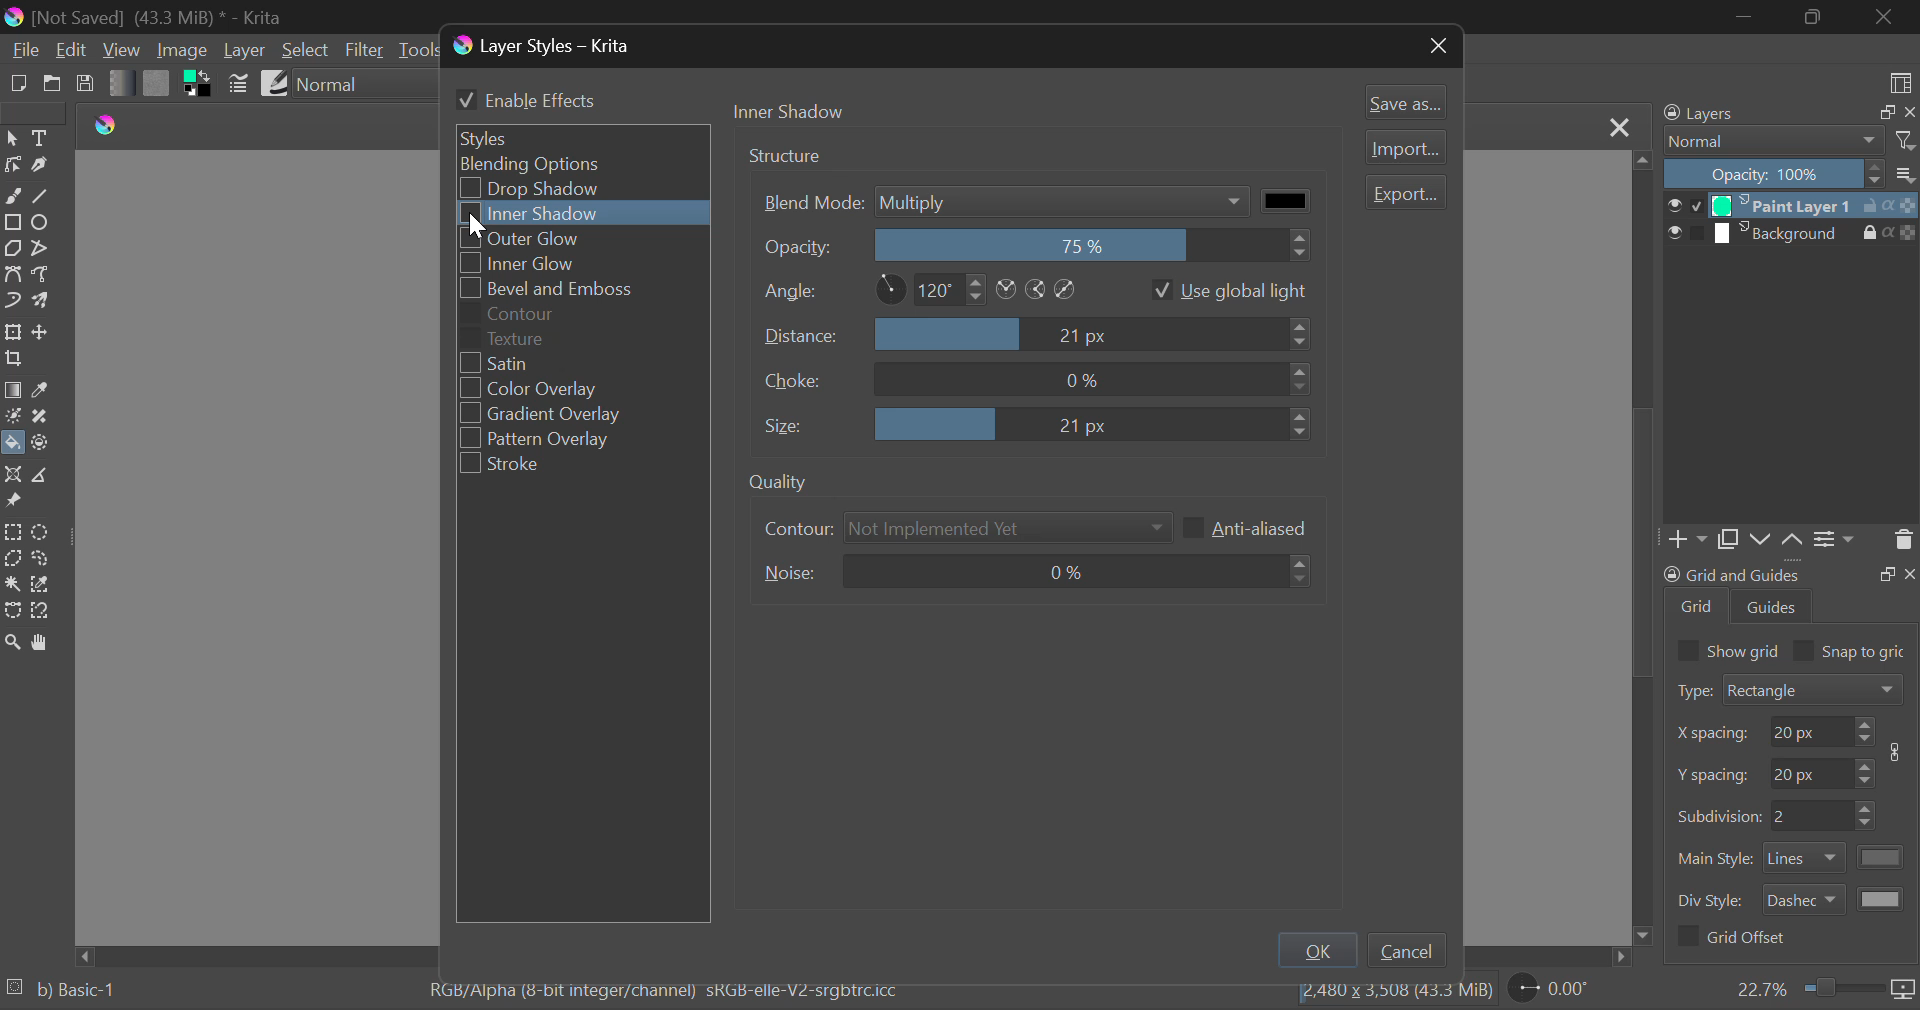 The width and height of the screenshot is (1920, 1010). Describe the element at coordinates (12, 164) in the screenshot. I see `Edit Shapes` at that location.